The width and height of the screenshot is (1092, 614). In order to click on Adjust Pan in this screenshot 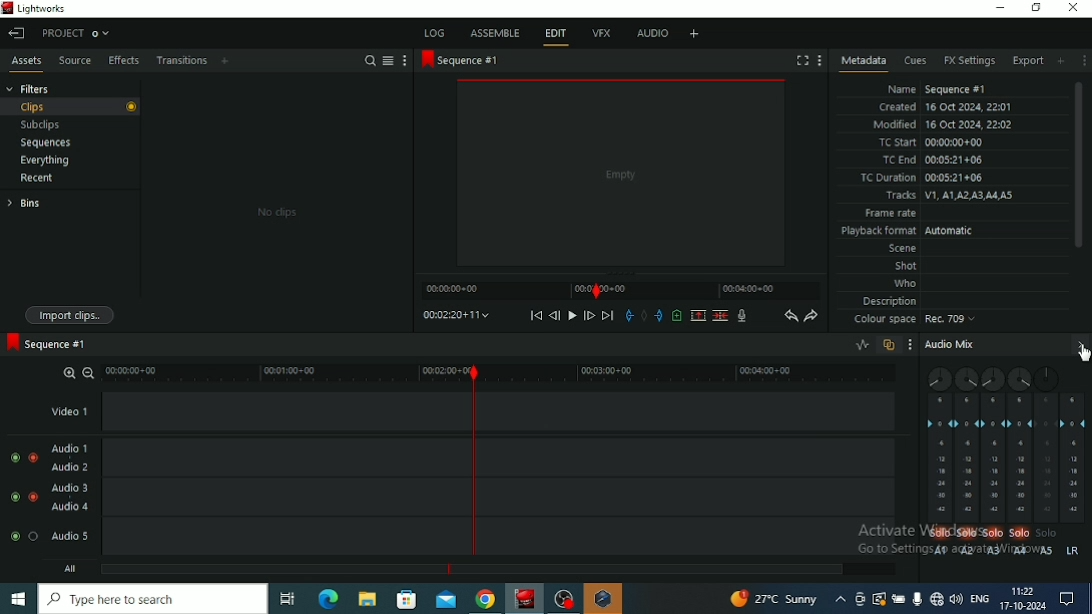, I will do `click(1019, 379)`.